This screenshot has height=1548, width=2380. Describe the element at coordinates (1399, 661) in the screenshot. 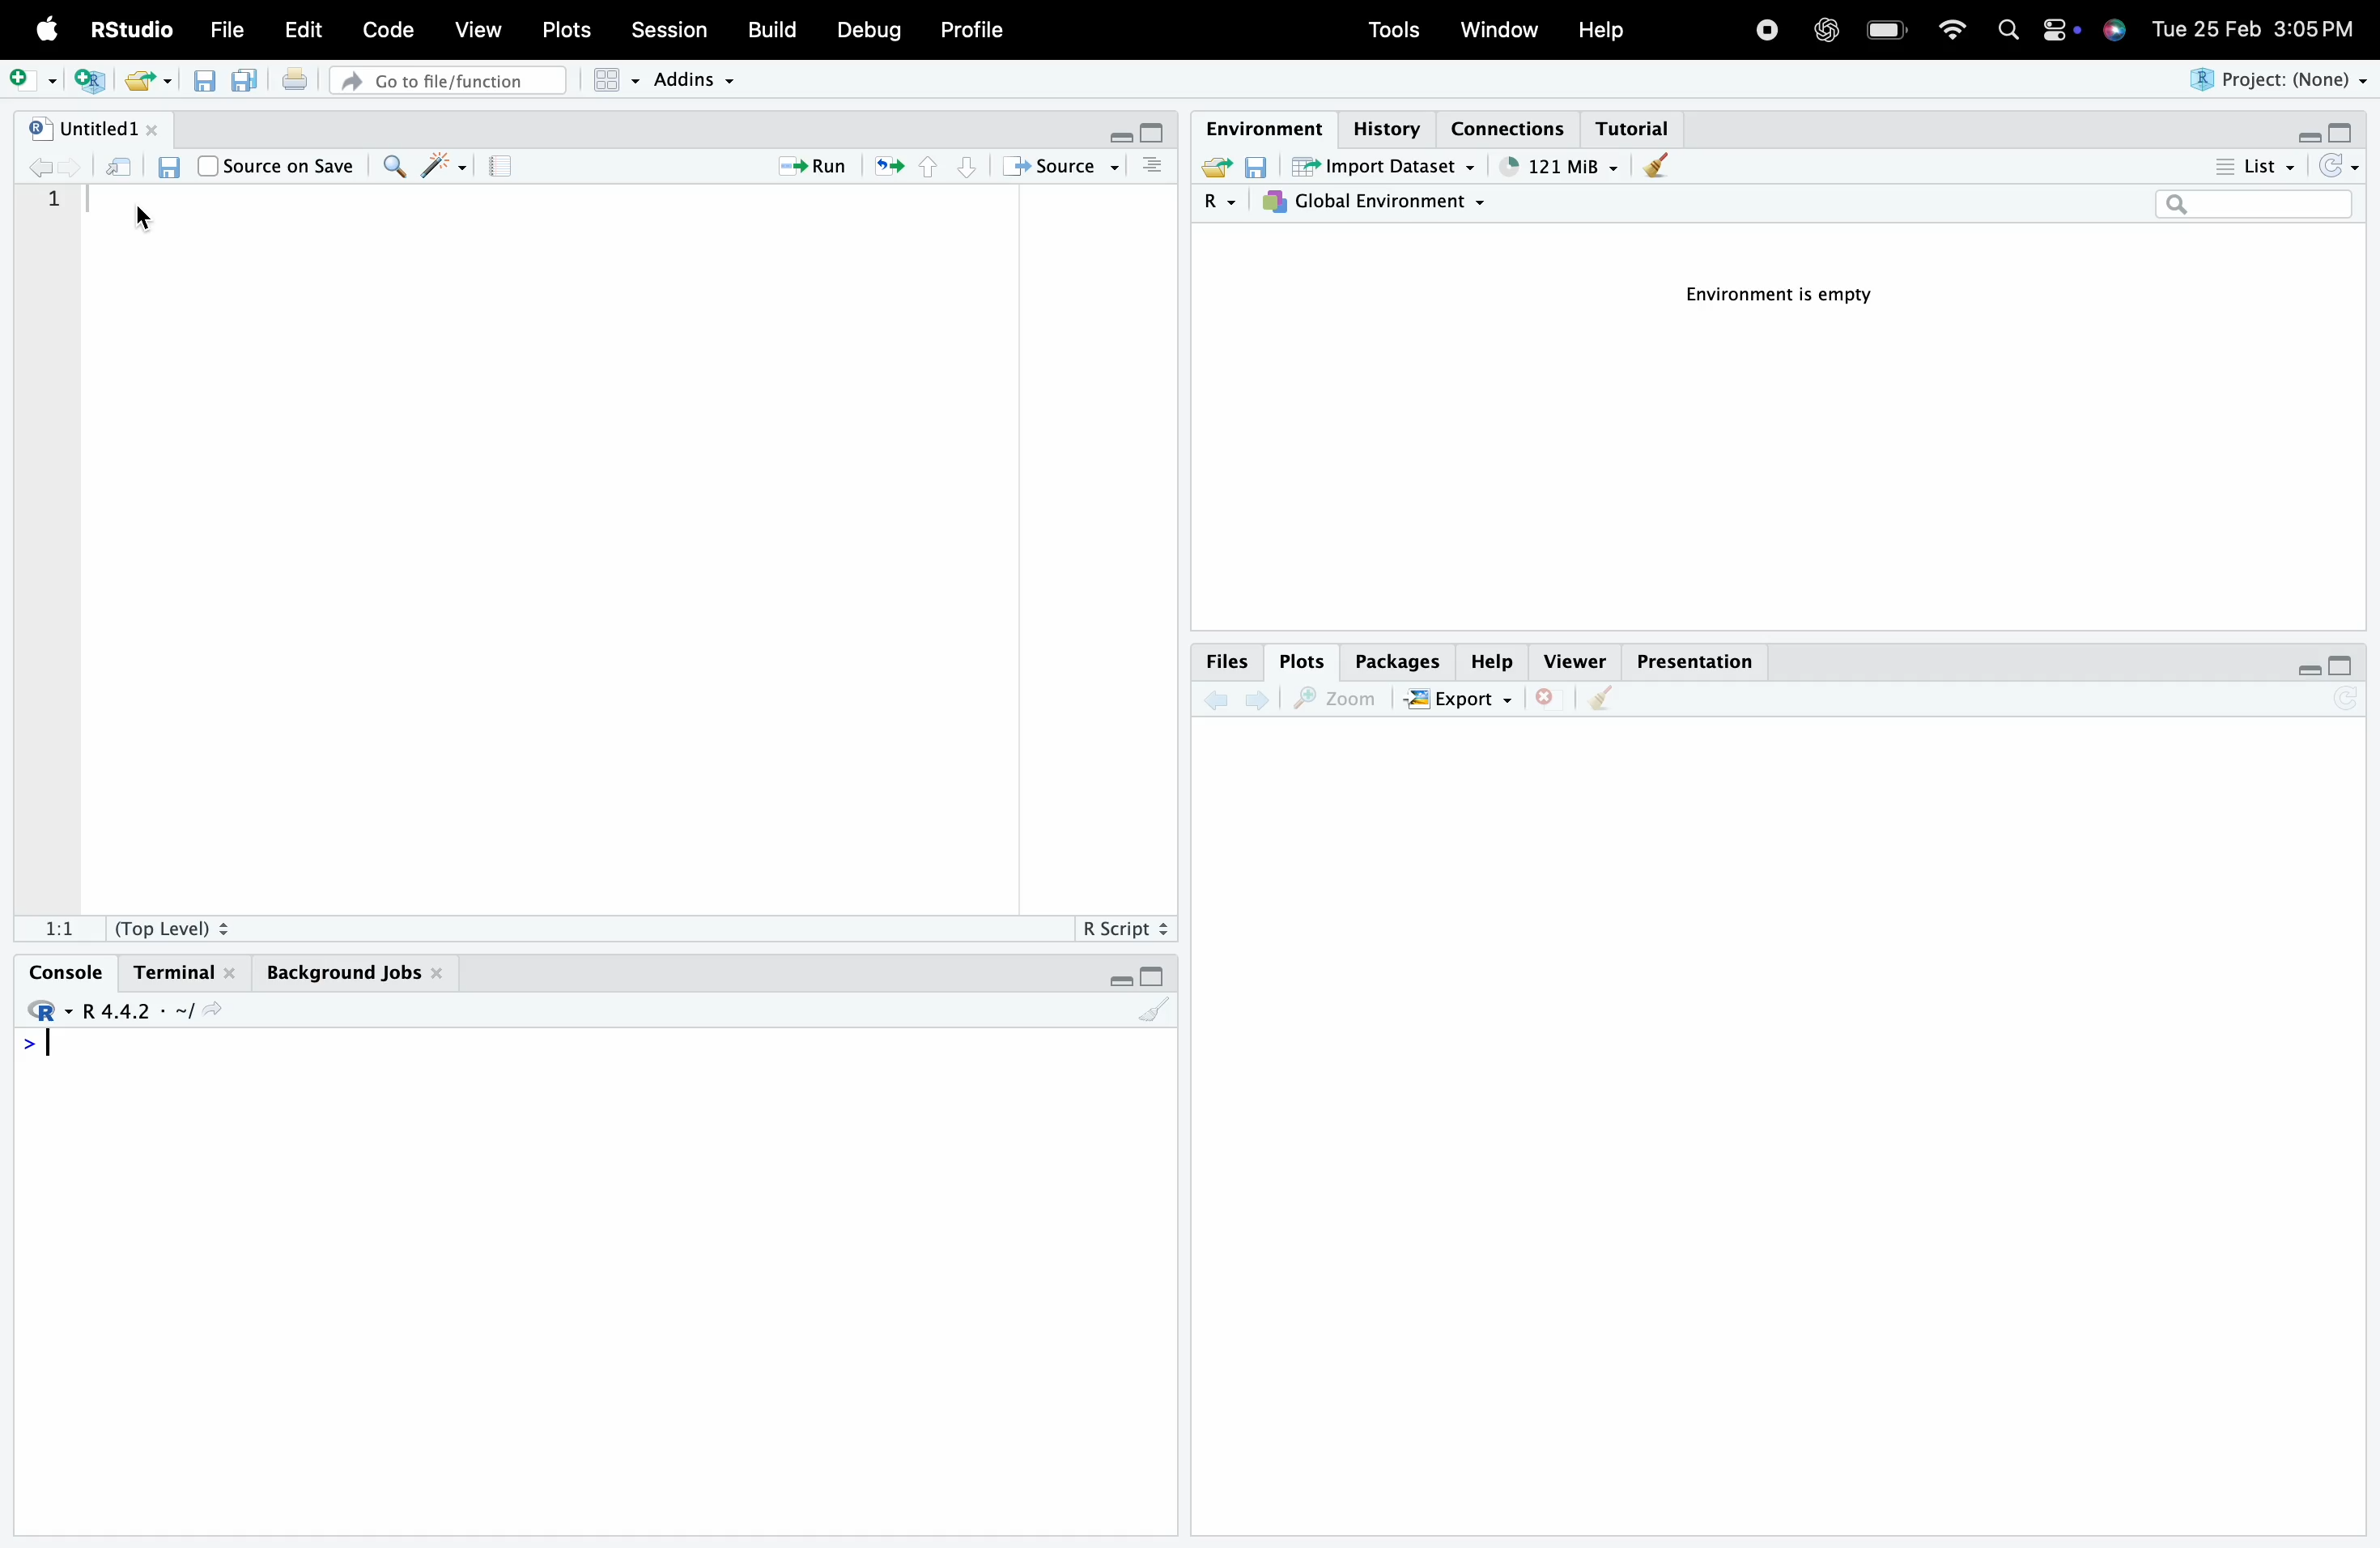

I see `Packages` at that location.